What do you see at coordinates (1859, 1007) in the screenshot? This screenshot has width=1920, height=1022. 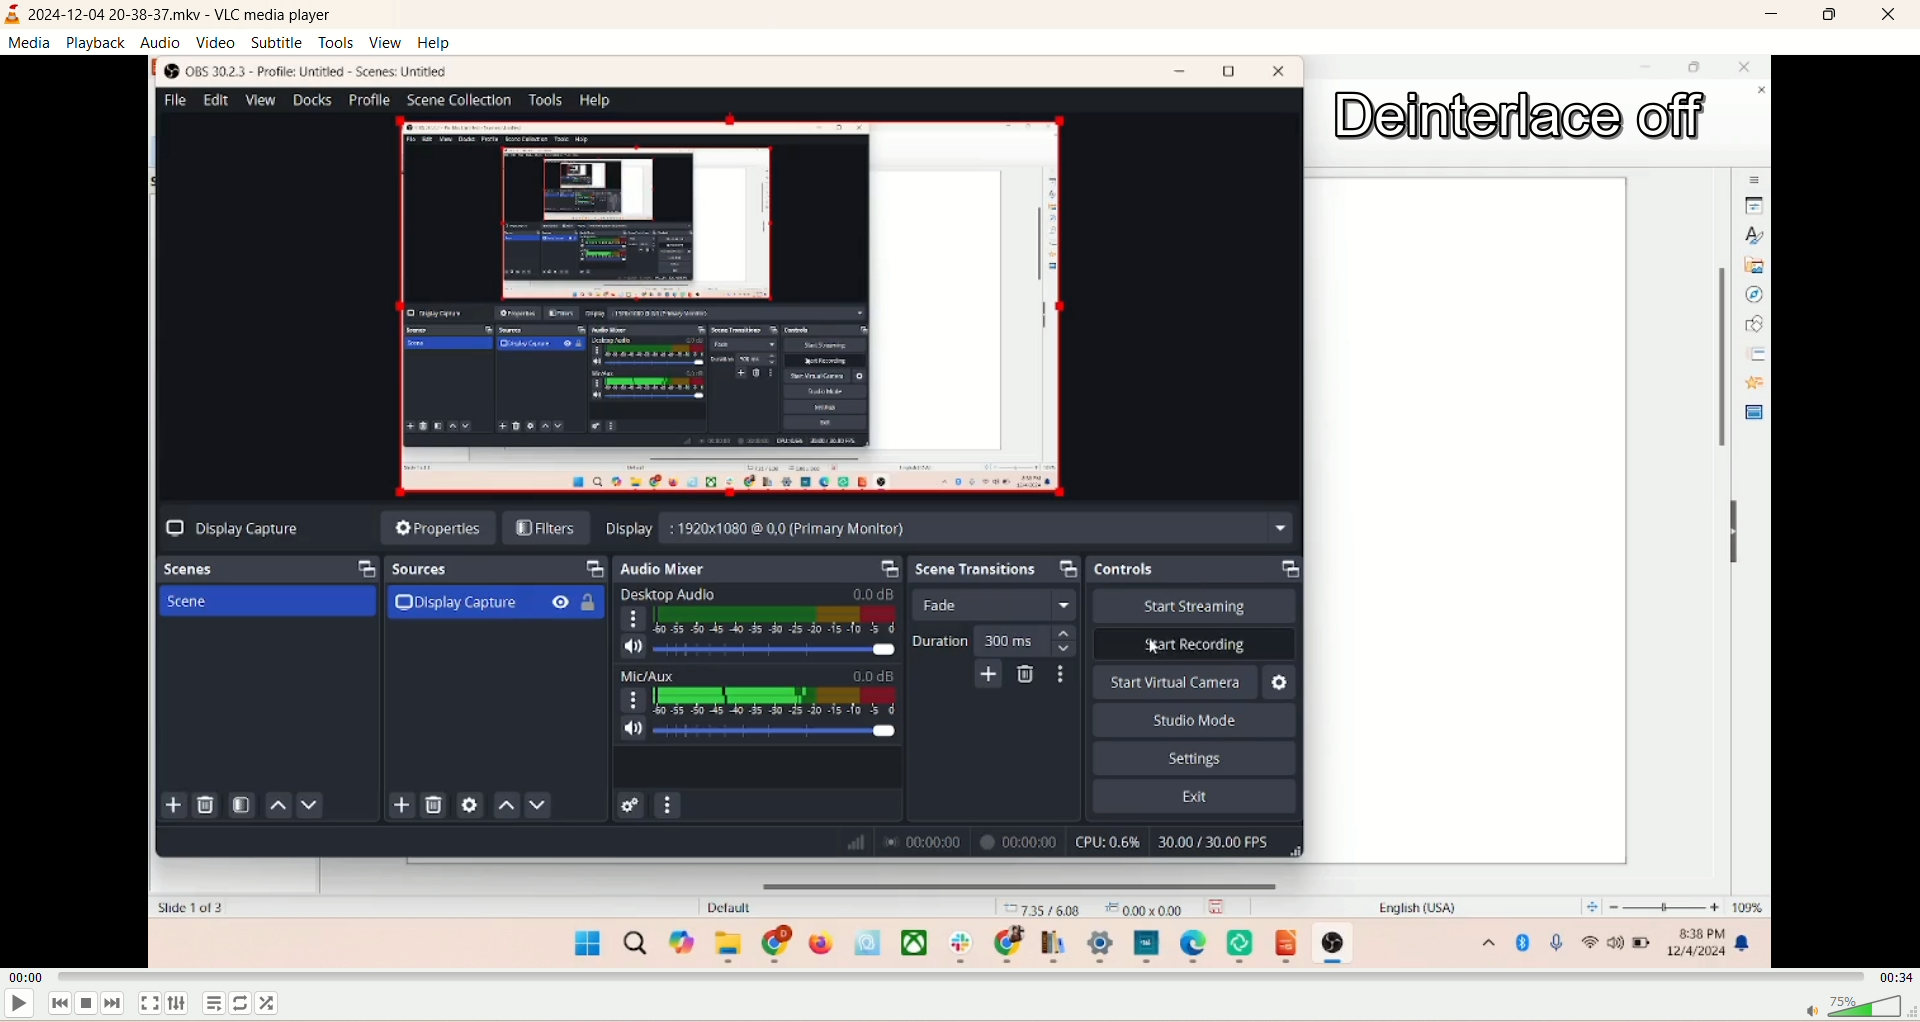 I see `volume bar` at bounding box center [1859, 1007].